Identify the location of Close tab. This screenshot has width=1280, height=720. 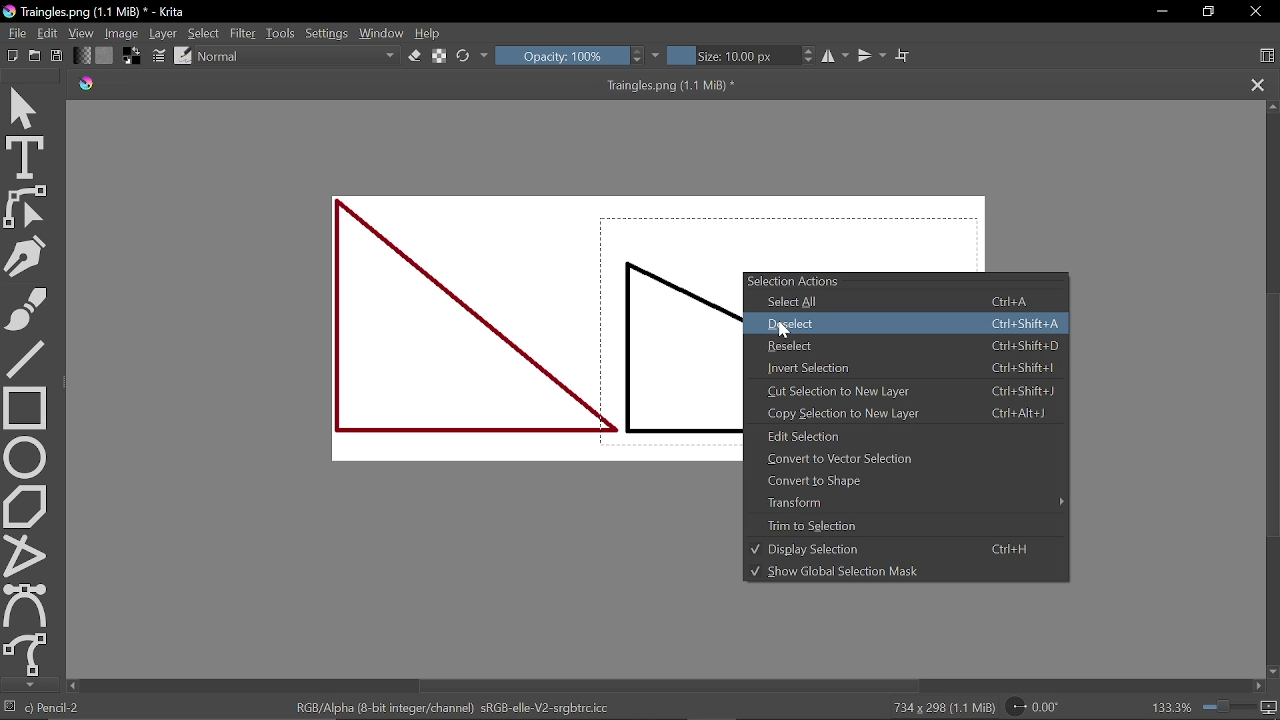
(1257, 86).